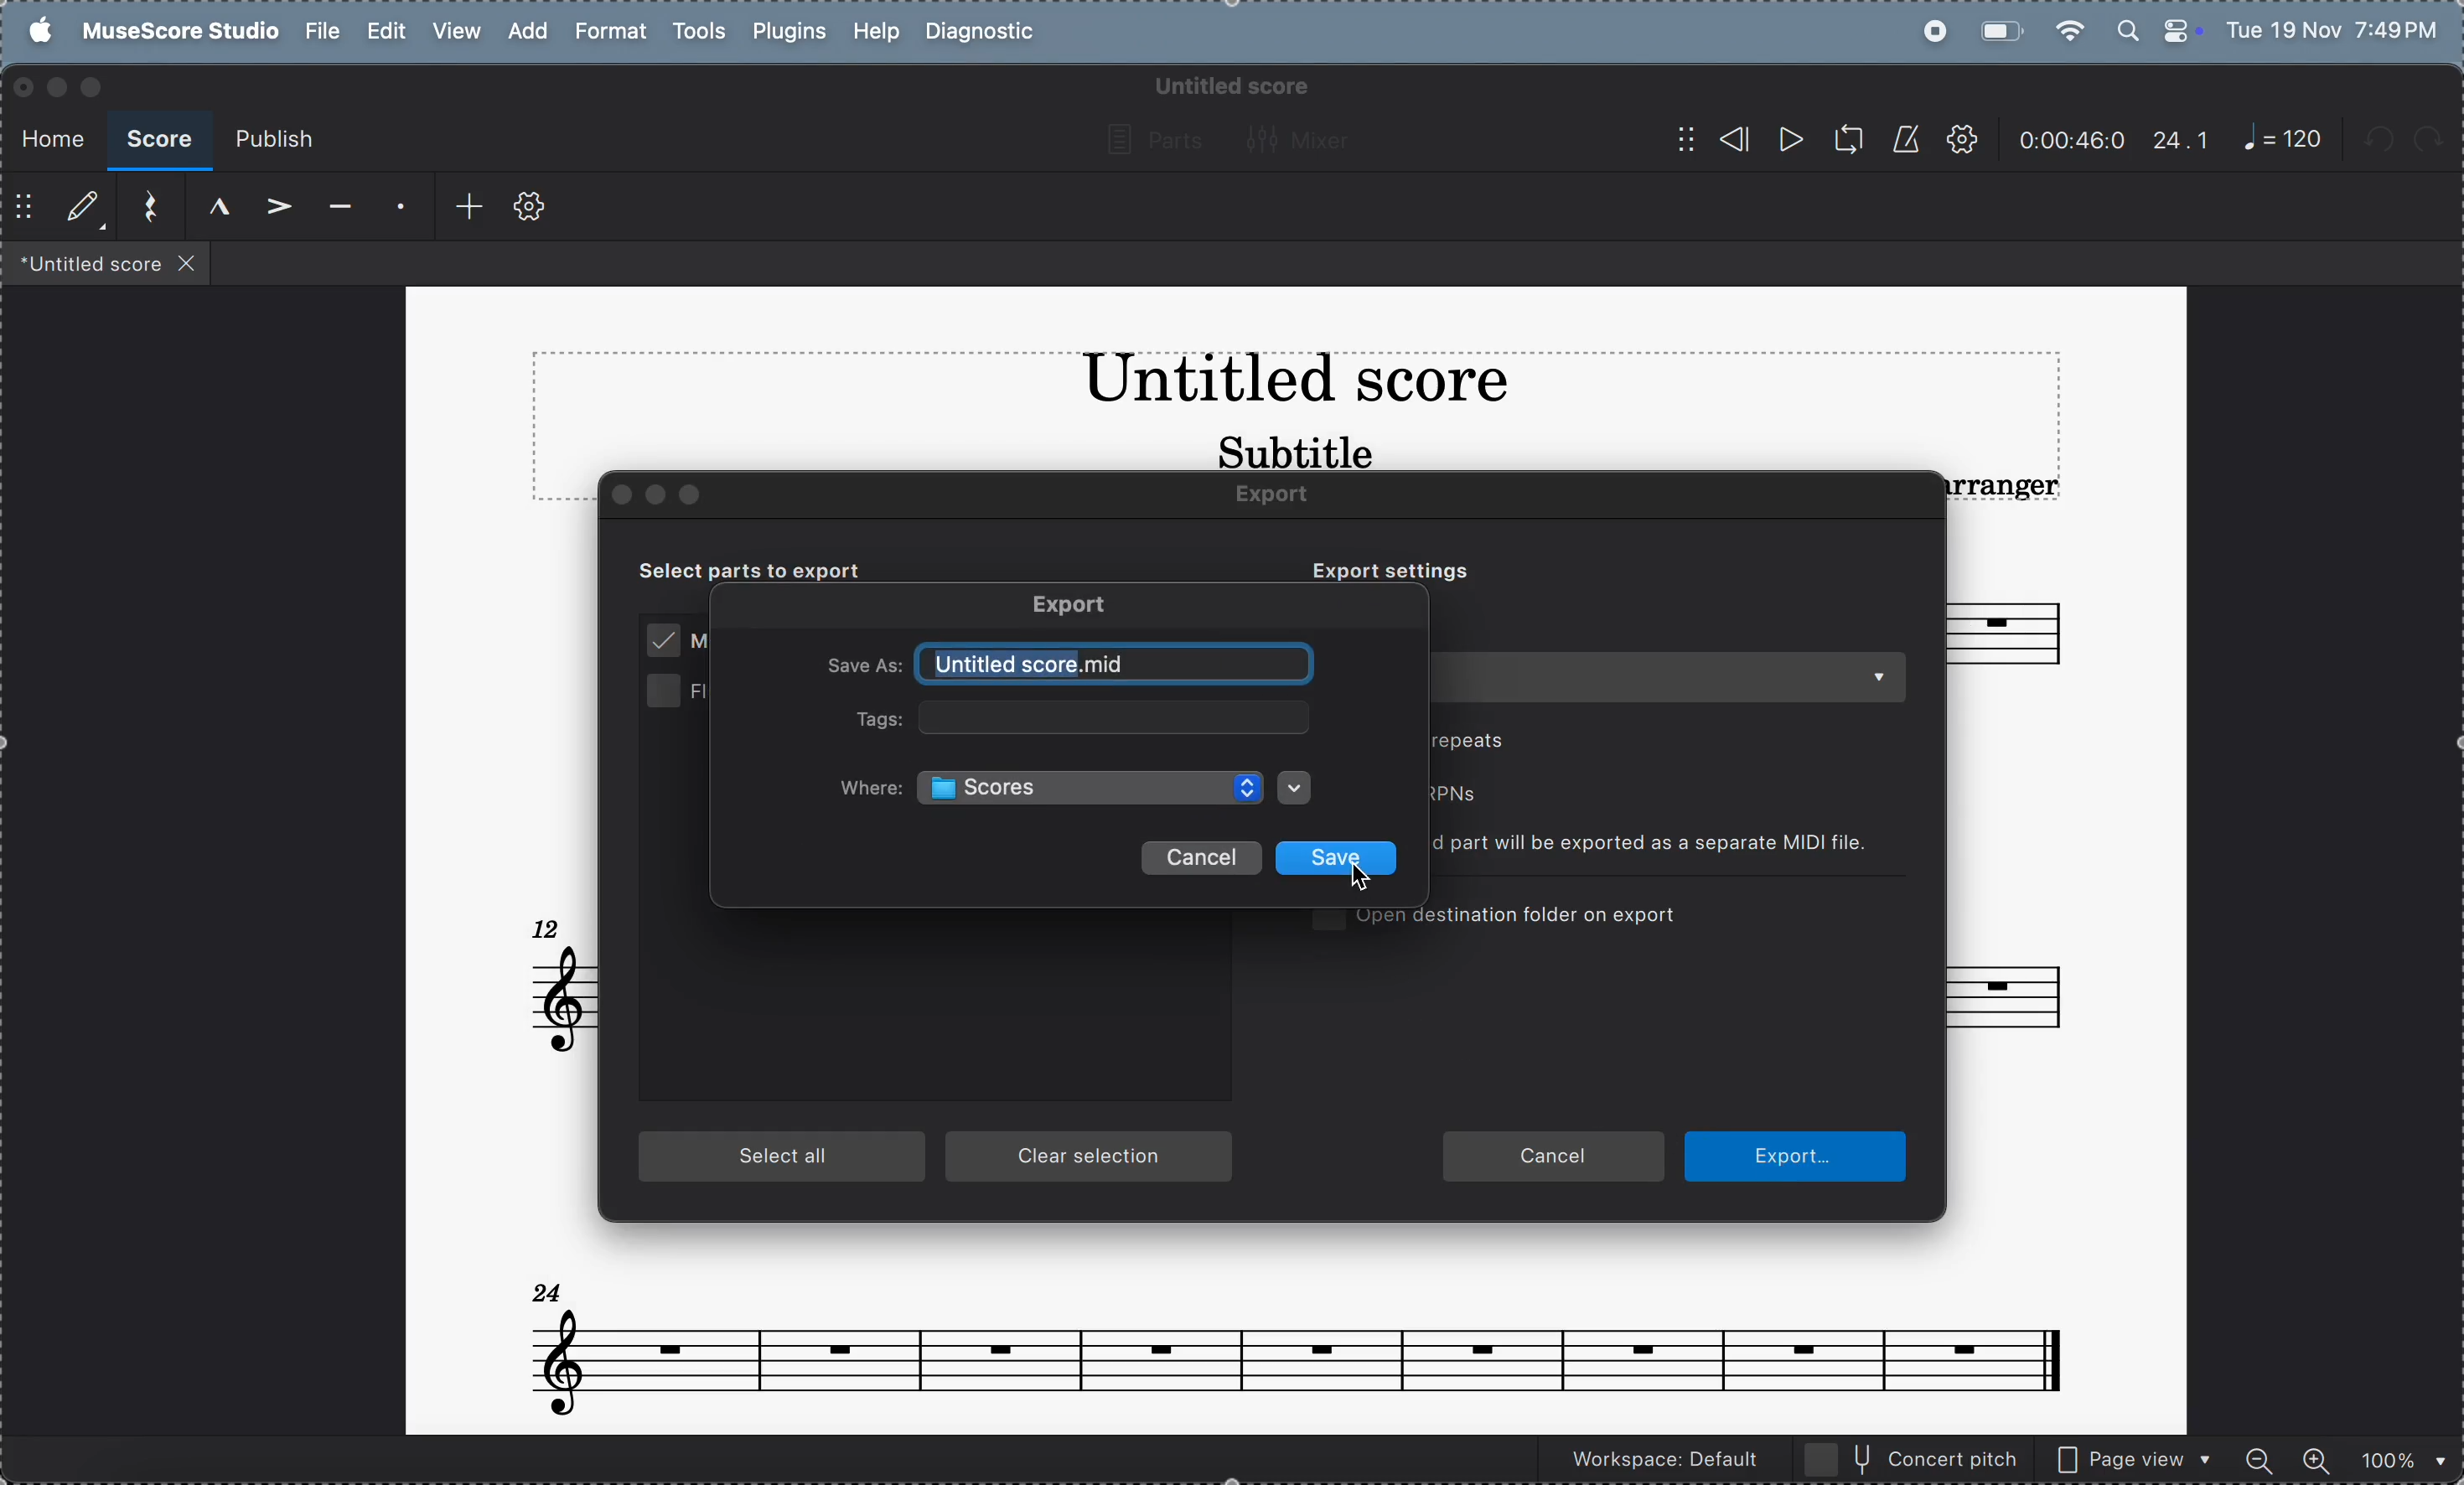  I want to click on home, so click(47, 135).